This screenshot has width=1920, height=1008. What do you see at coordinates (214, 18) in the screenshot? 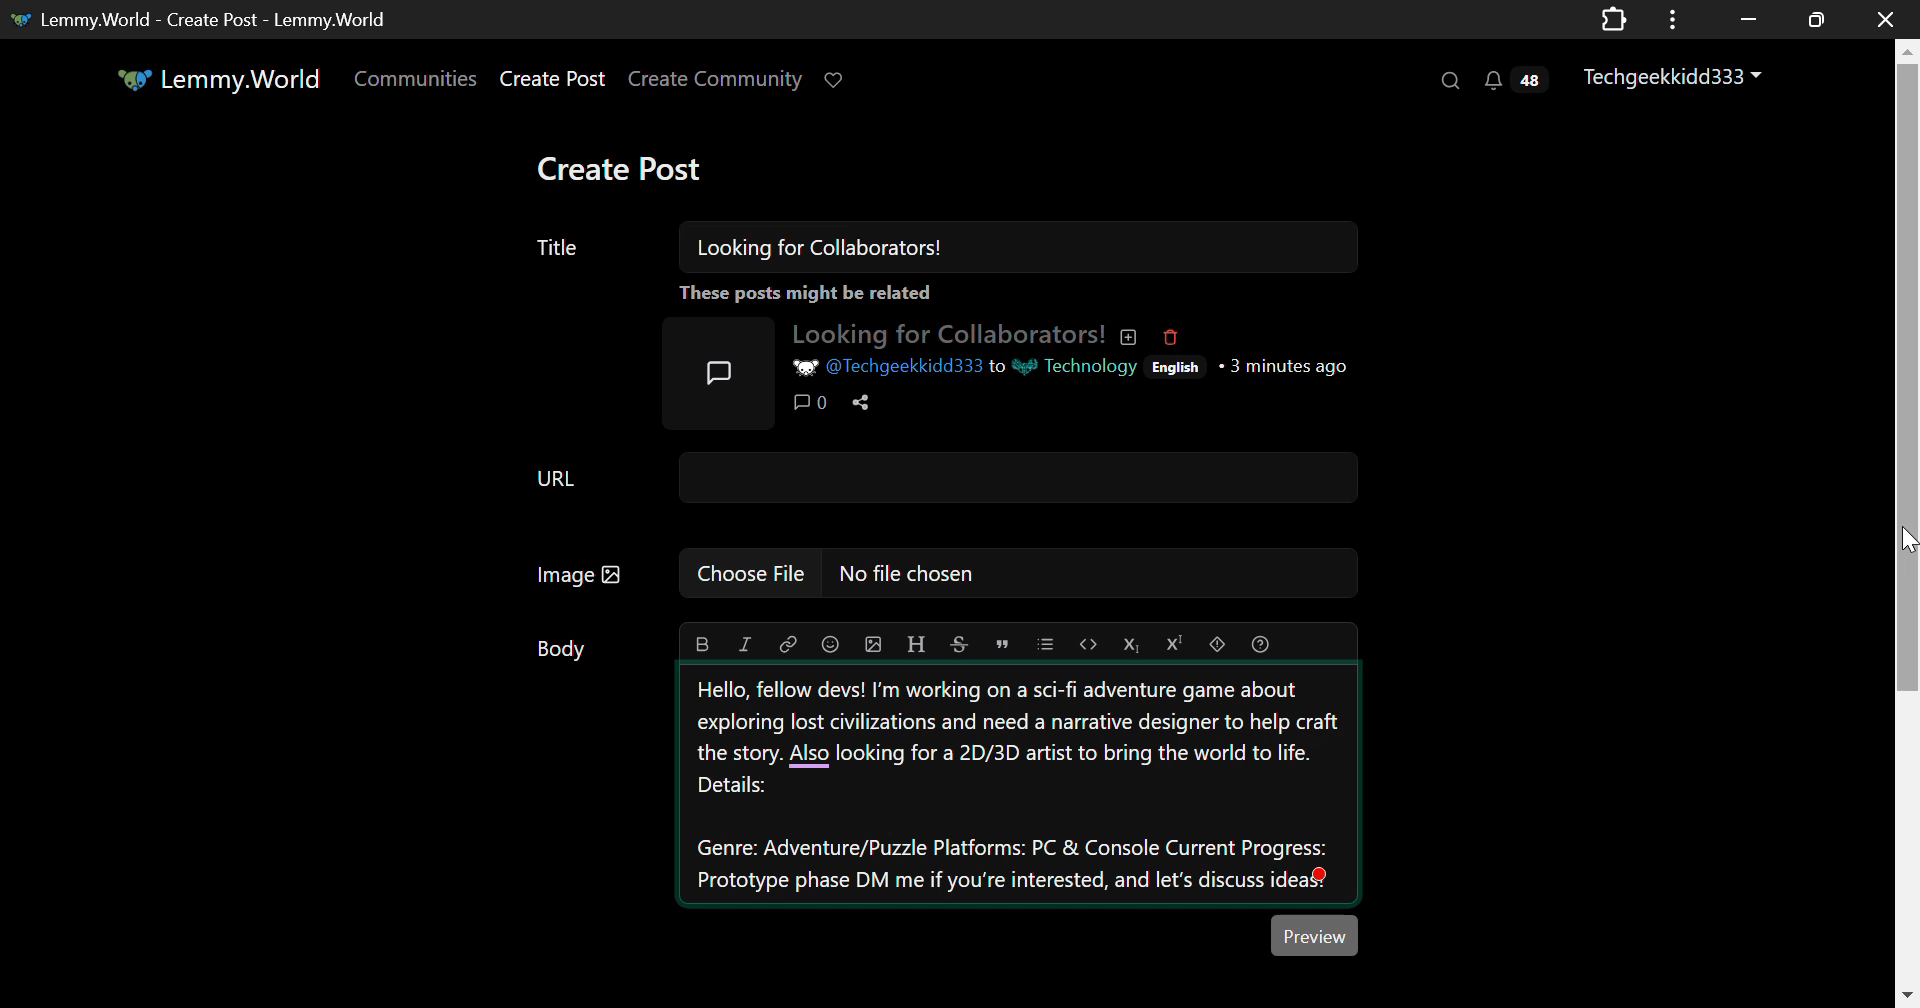
I see `Lemmy.World - Create Post - Lemmy.World` at bounding box center [214, 18].